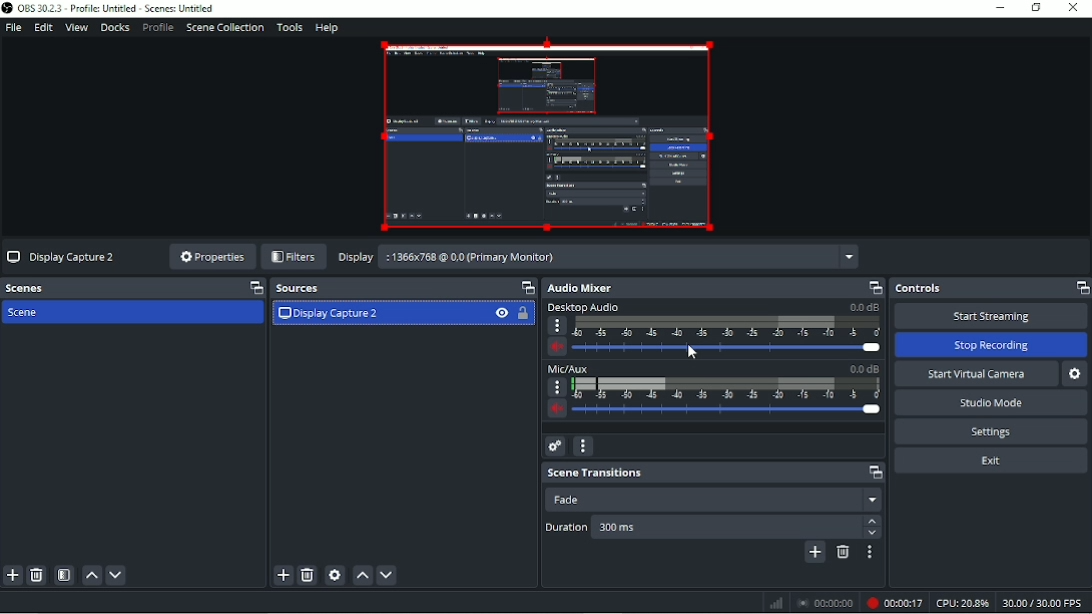 The height and width of the screenshot is (614, 1092). What do you see at coordinates (211, 258) in the screenshot?
I see `Properties` at bounding box center [211, 258].